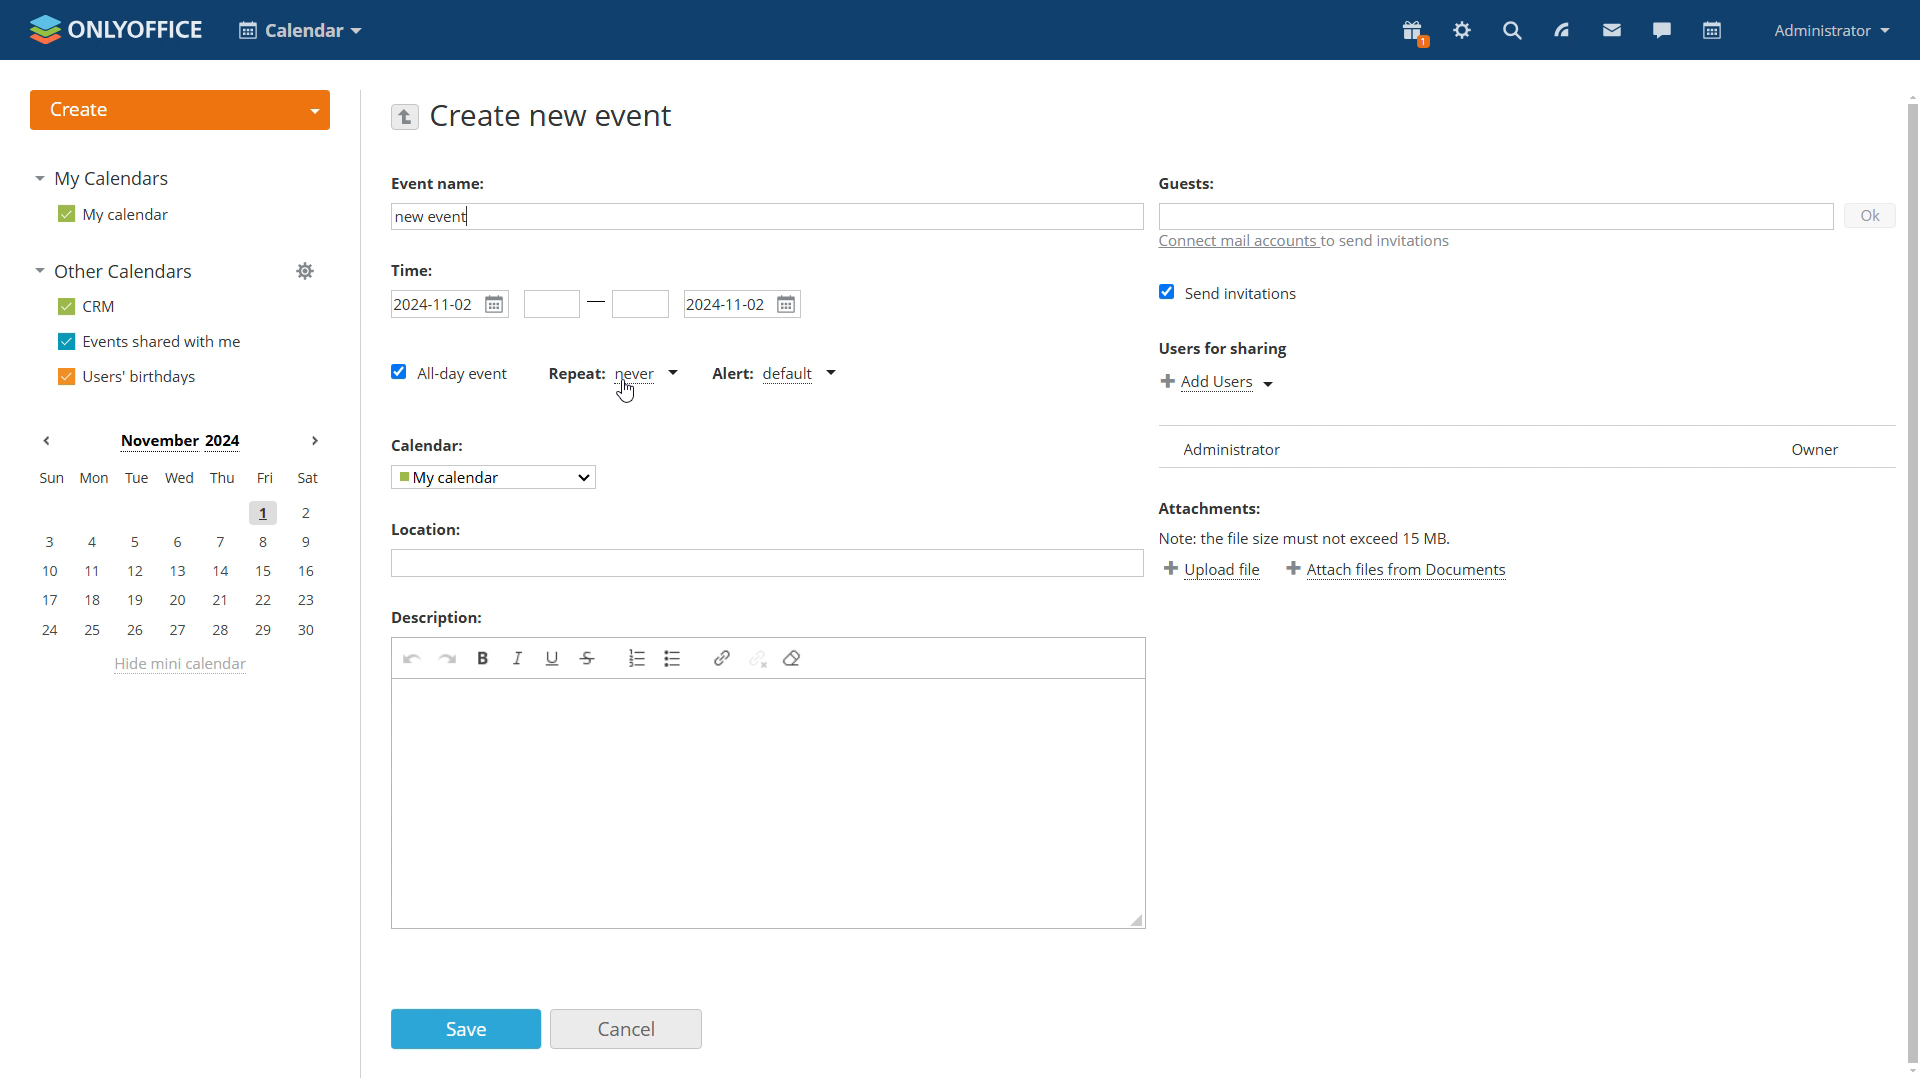 The width and height of the screenshot is (1920, 1080). What do you see at coordinates (1872, 214) in the screenshot?
I see `ok` at bounding box center [1872, 214].